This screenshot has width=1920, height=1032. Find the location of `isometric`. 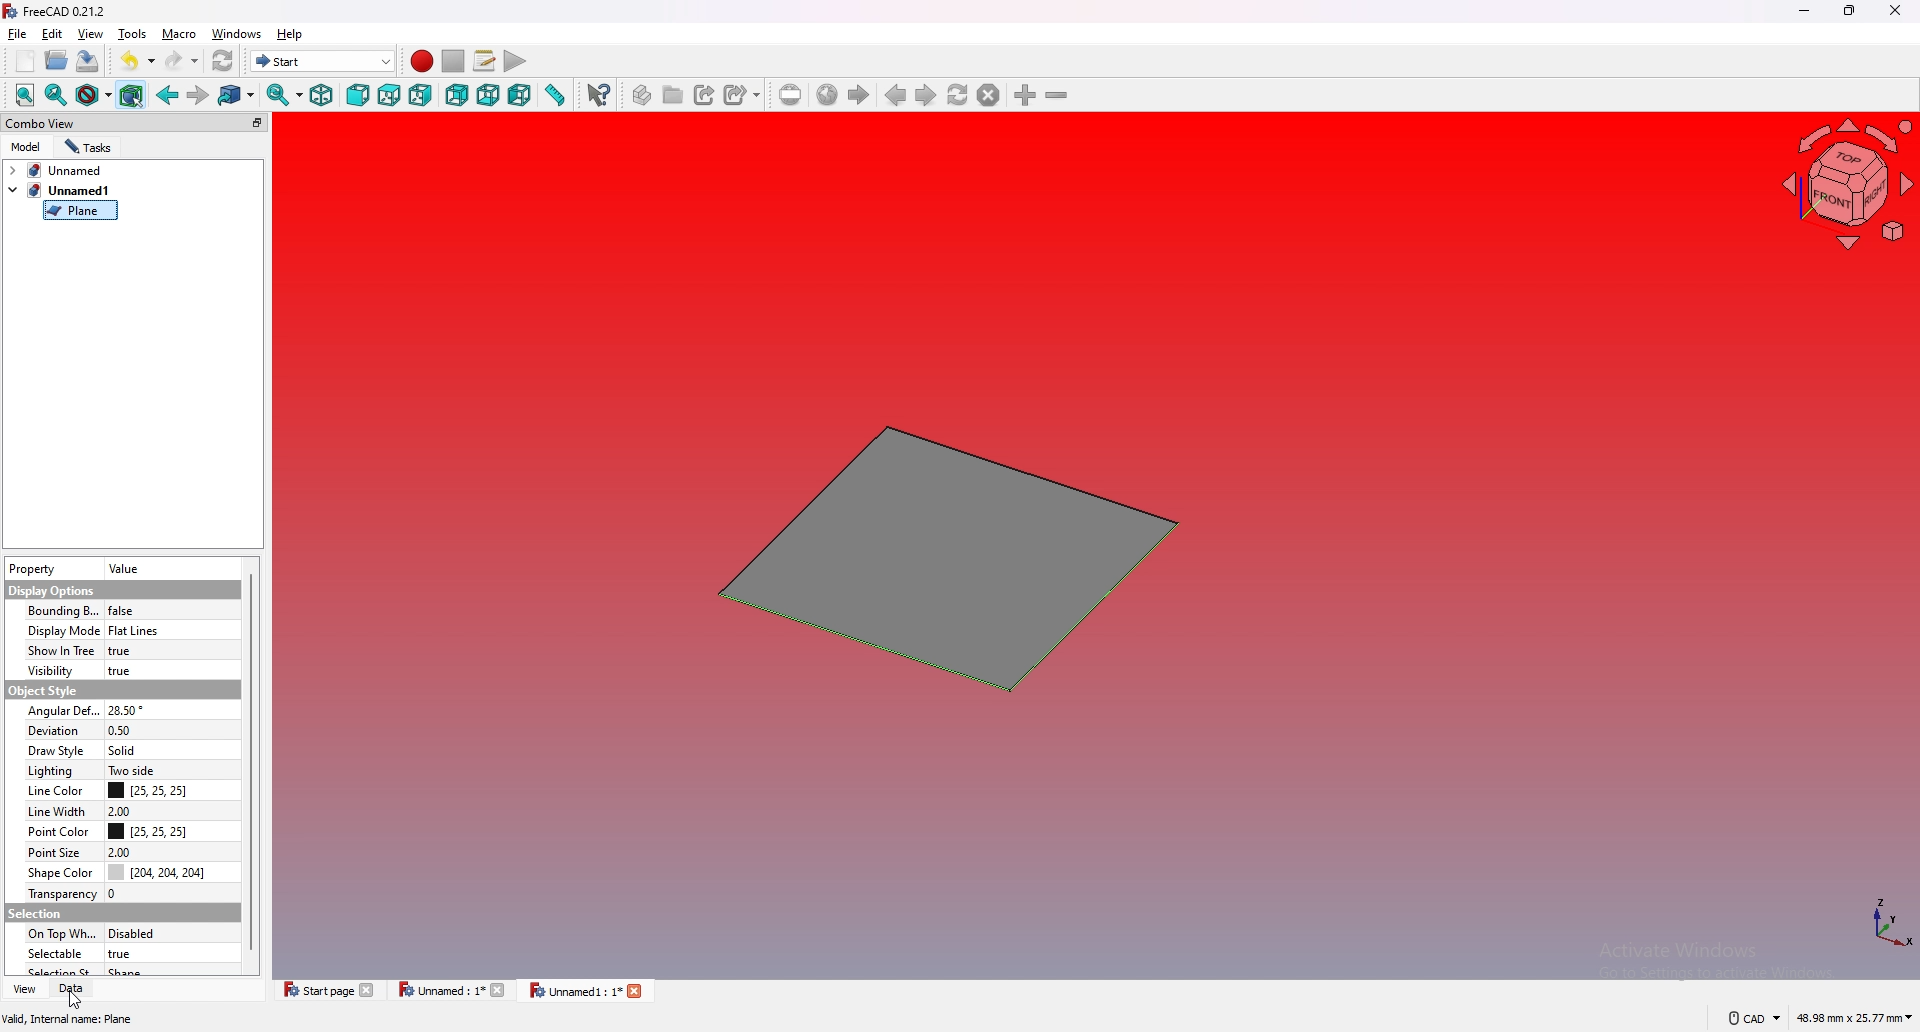

isometric is located at coordinates (321, 95).